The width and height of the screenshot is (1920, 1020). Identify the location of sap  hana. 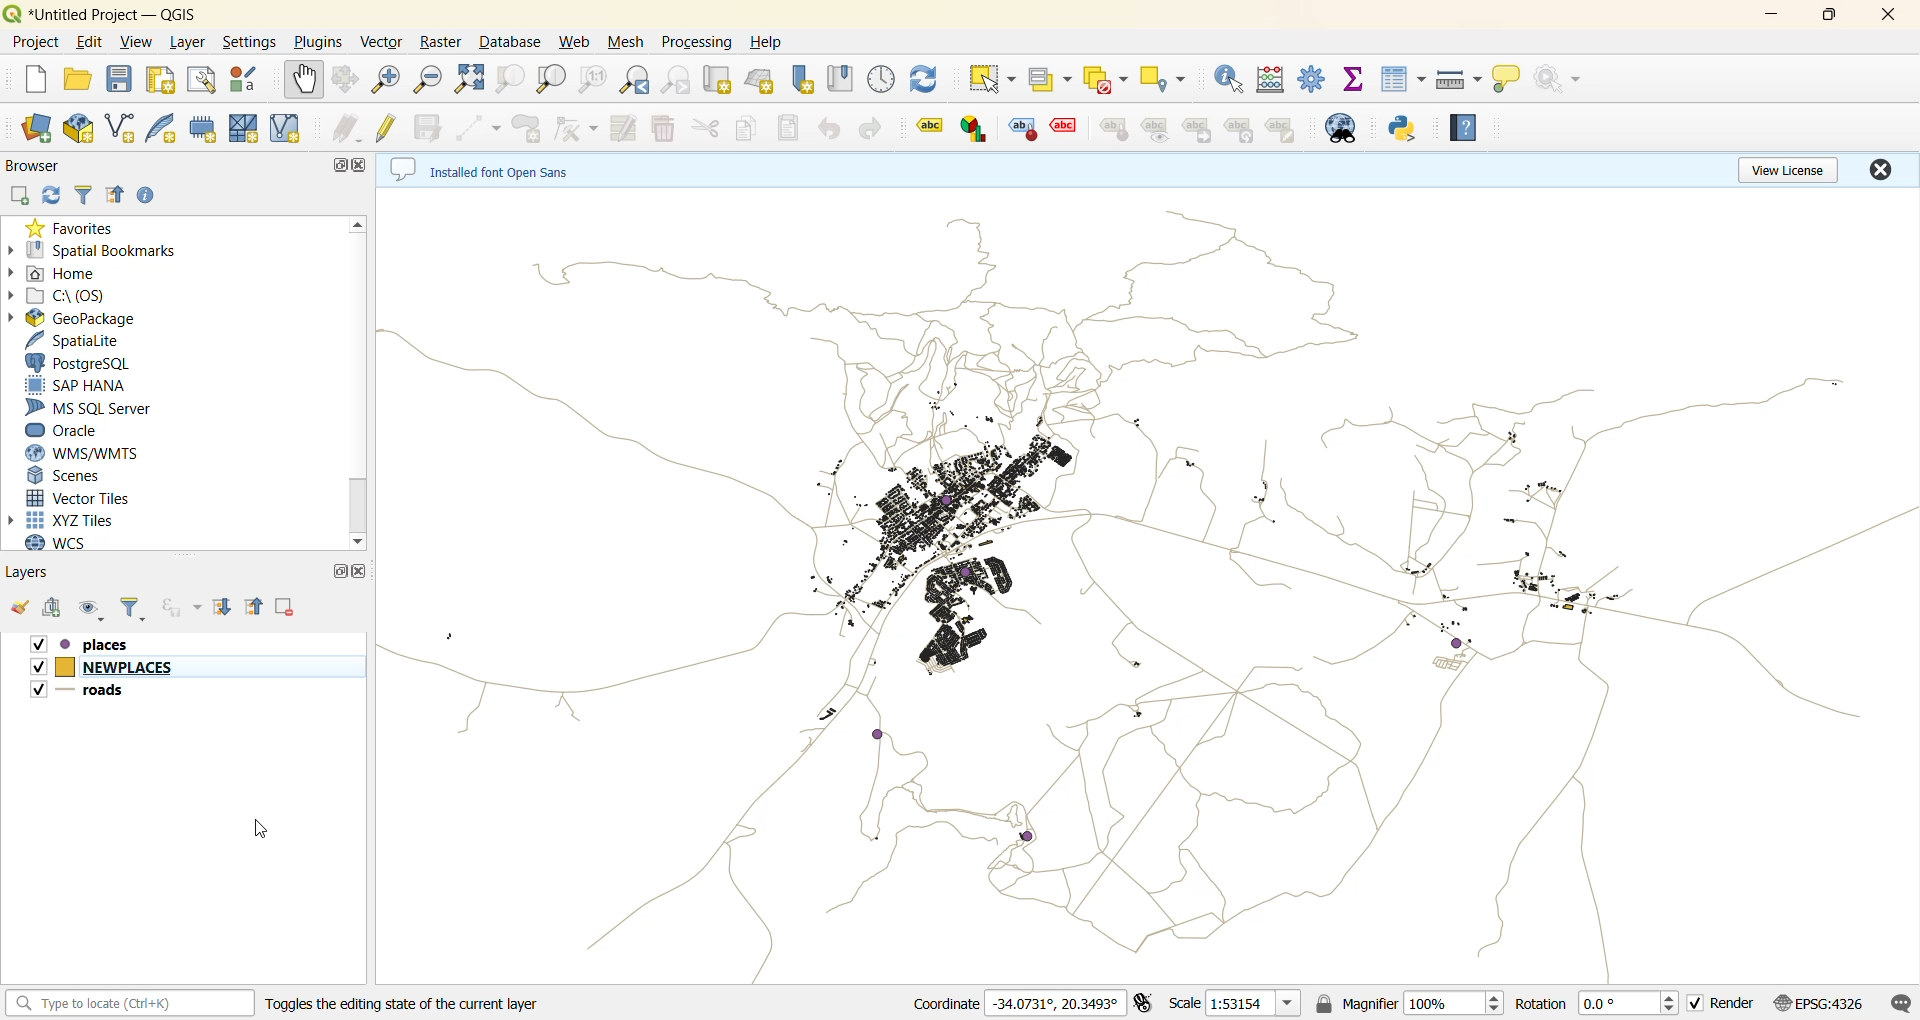
(77, 385).